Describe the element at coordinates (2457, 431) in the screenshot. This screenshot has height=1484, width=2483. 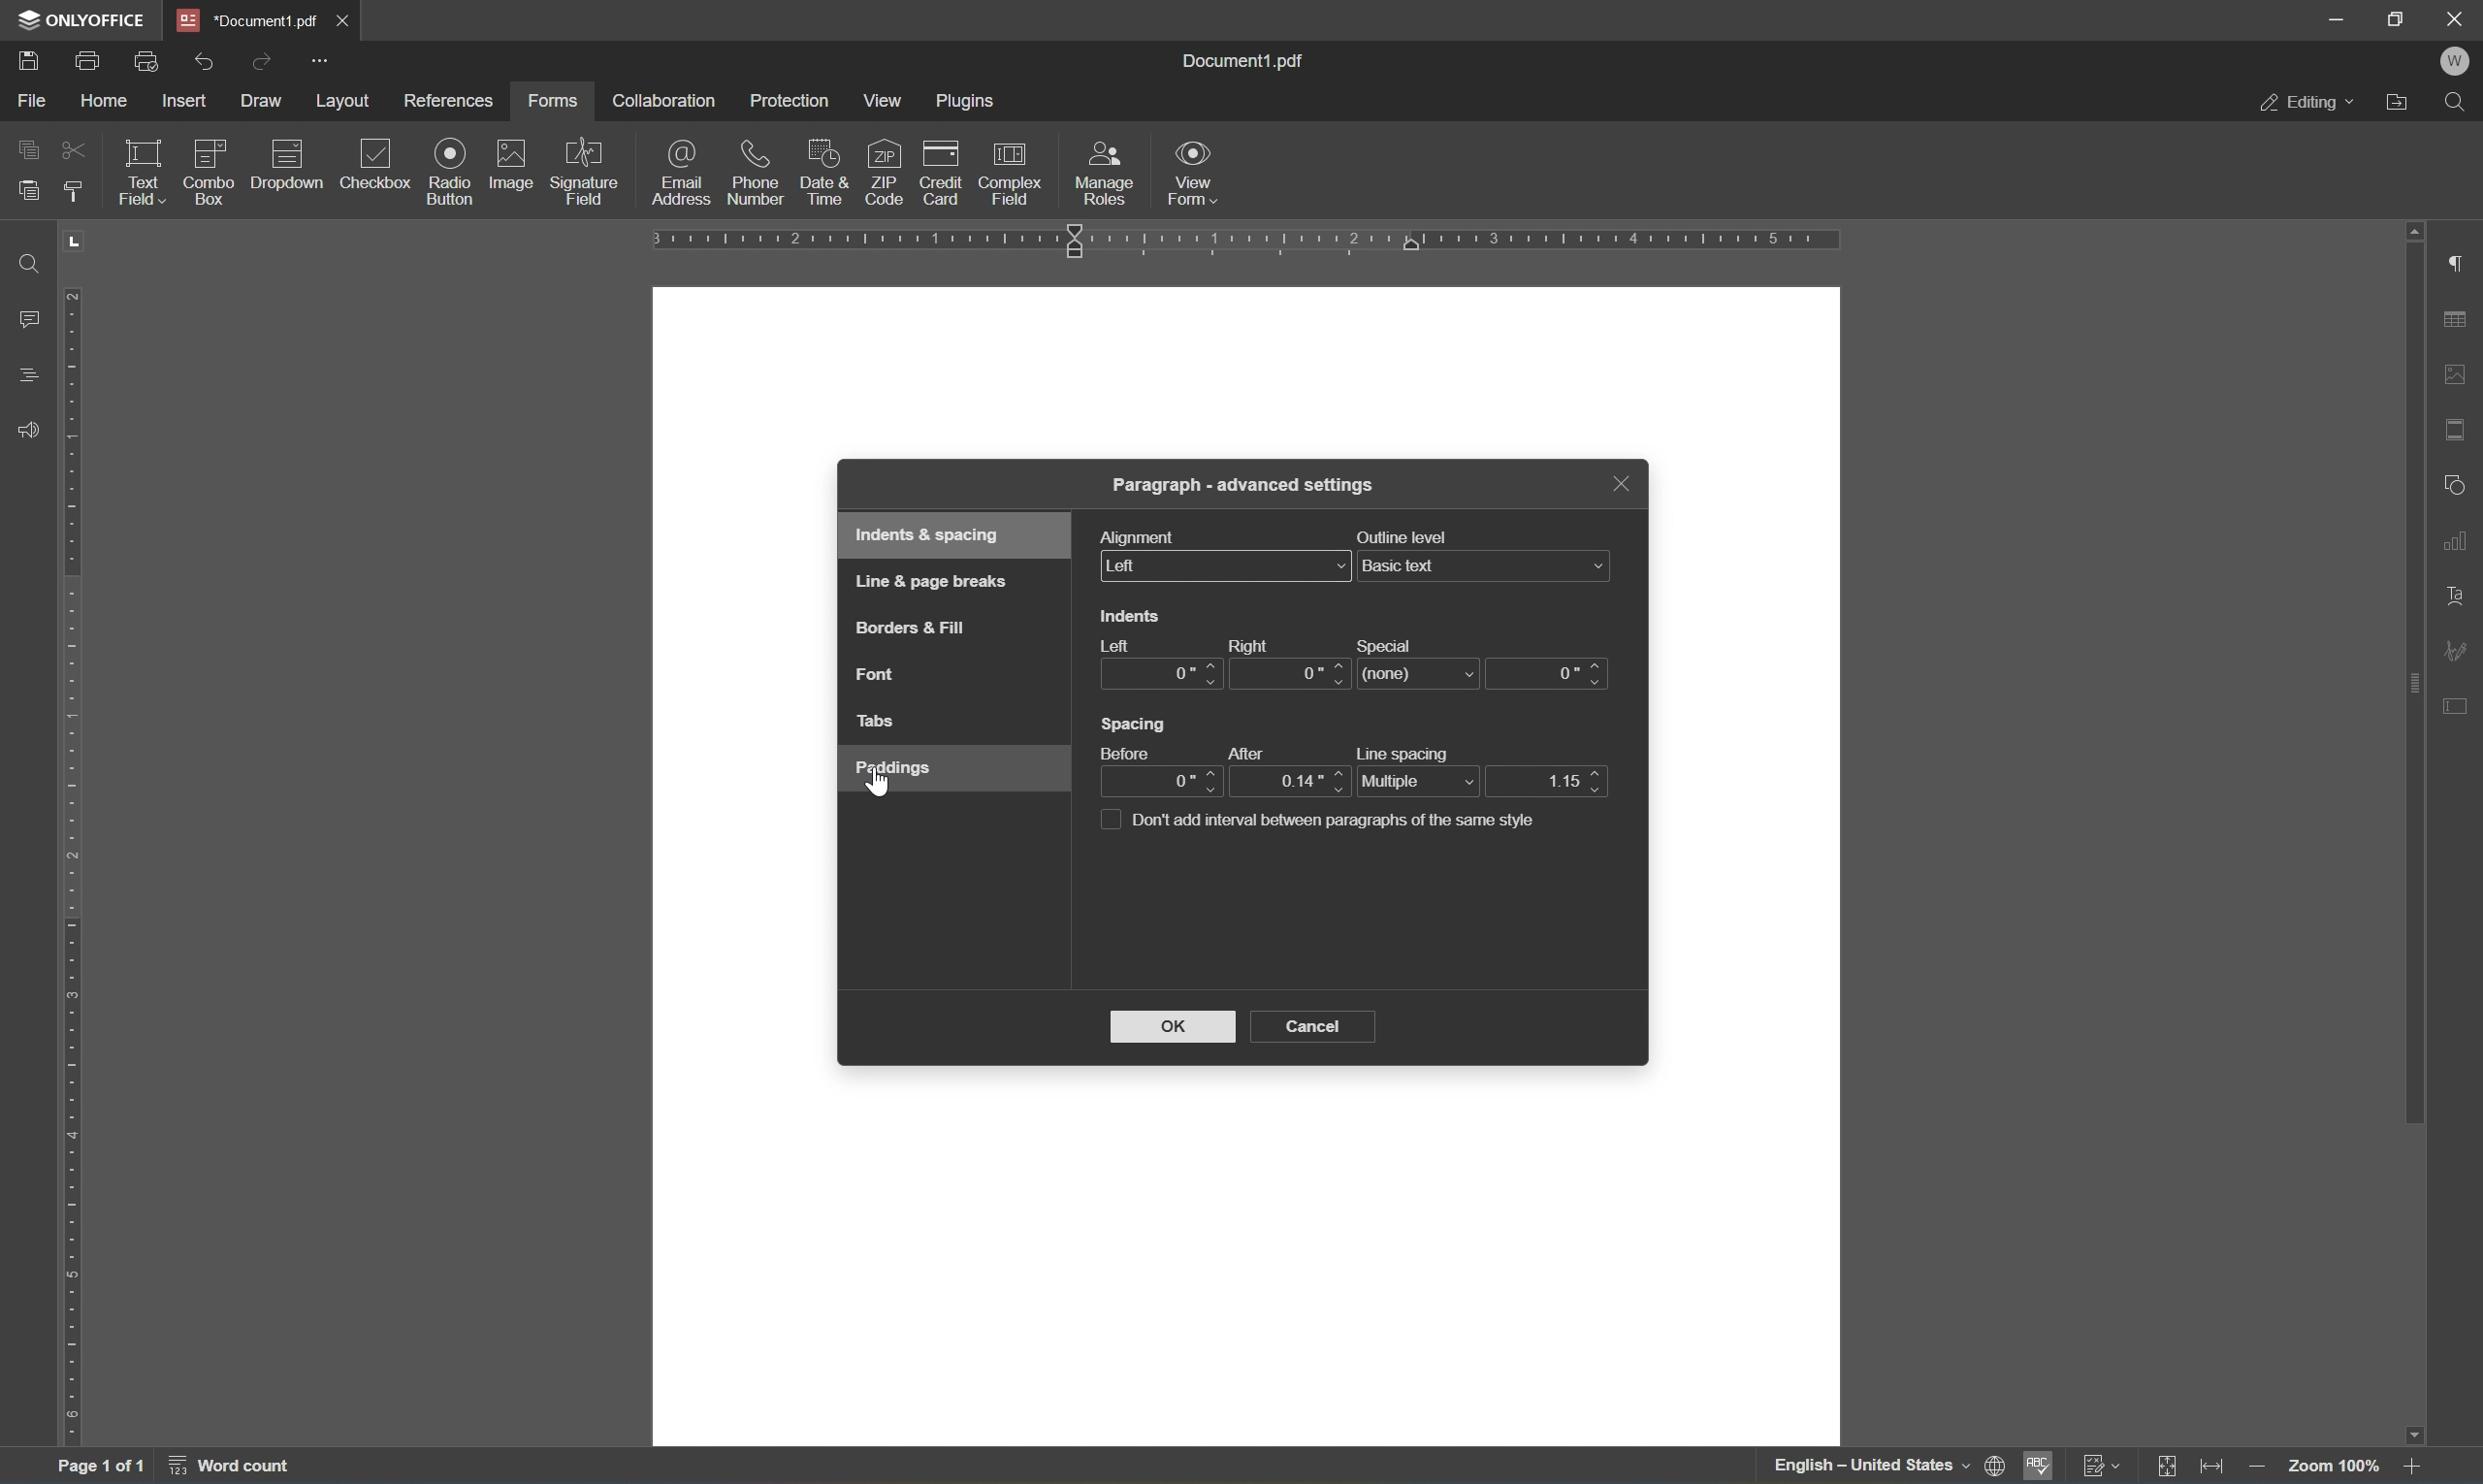
I see `header & footer settings` at that location.